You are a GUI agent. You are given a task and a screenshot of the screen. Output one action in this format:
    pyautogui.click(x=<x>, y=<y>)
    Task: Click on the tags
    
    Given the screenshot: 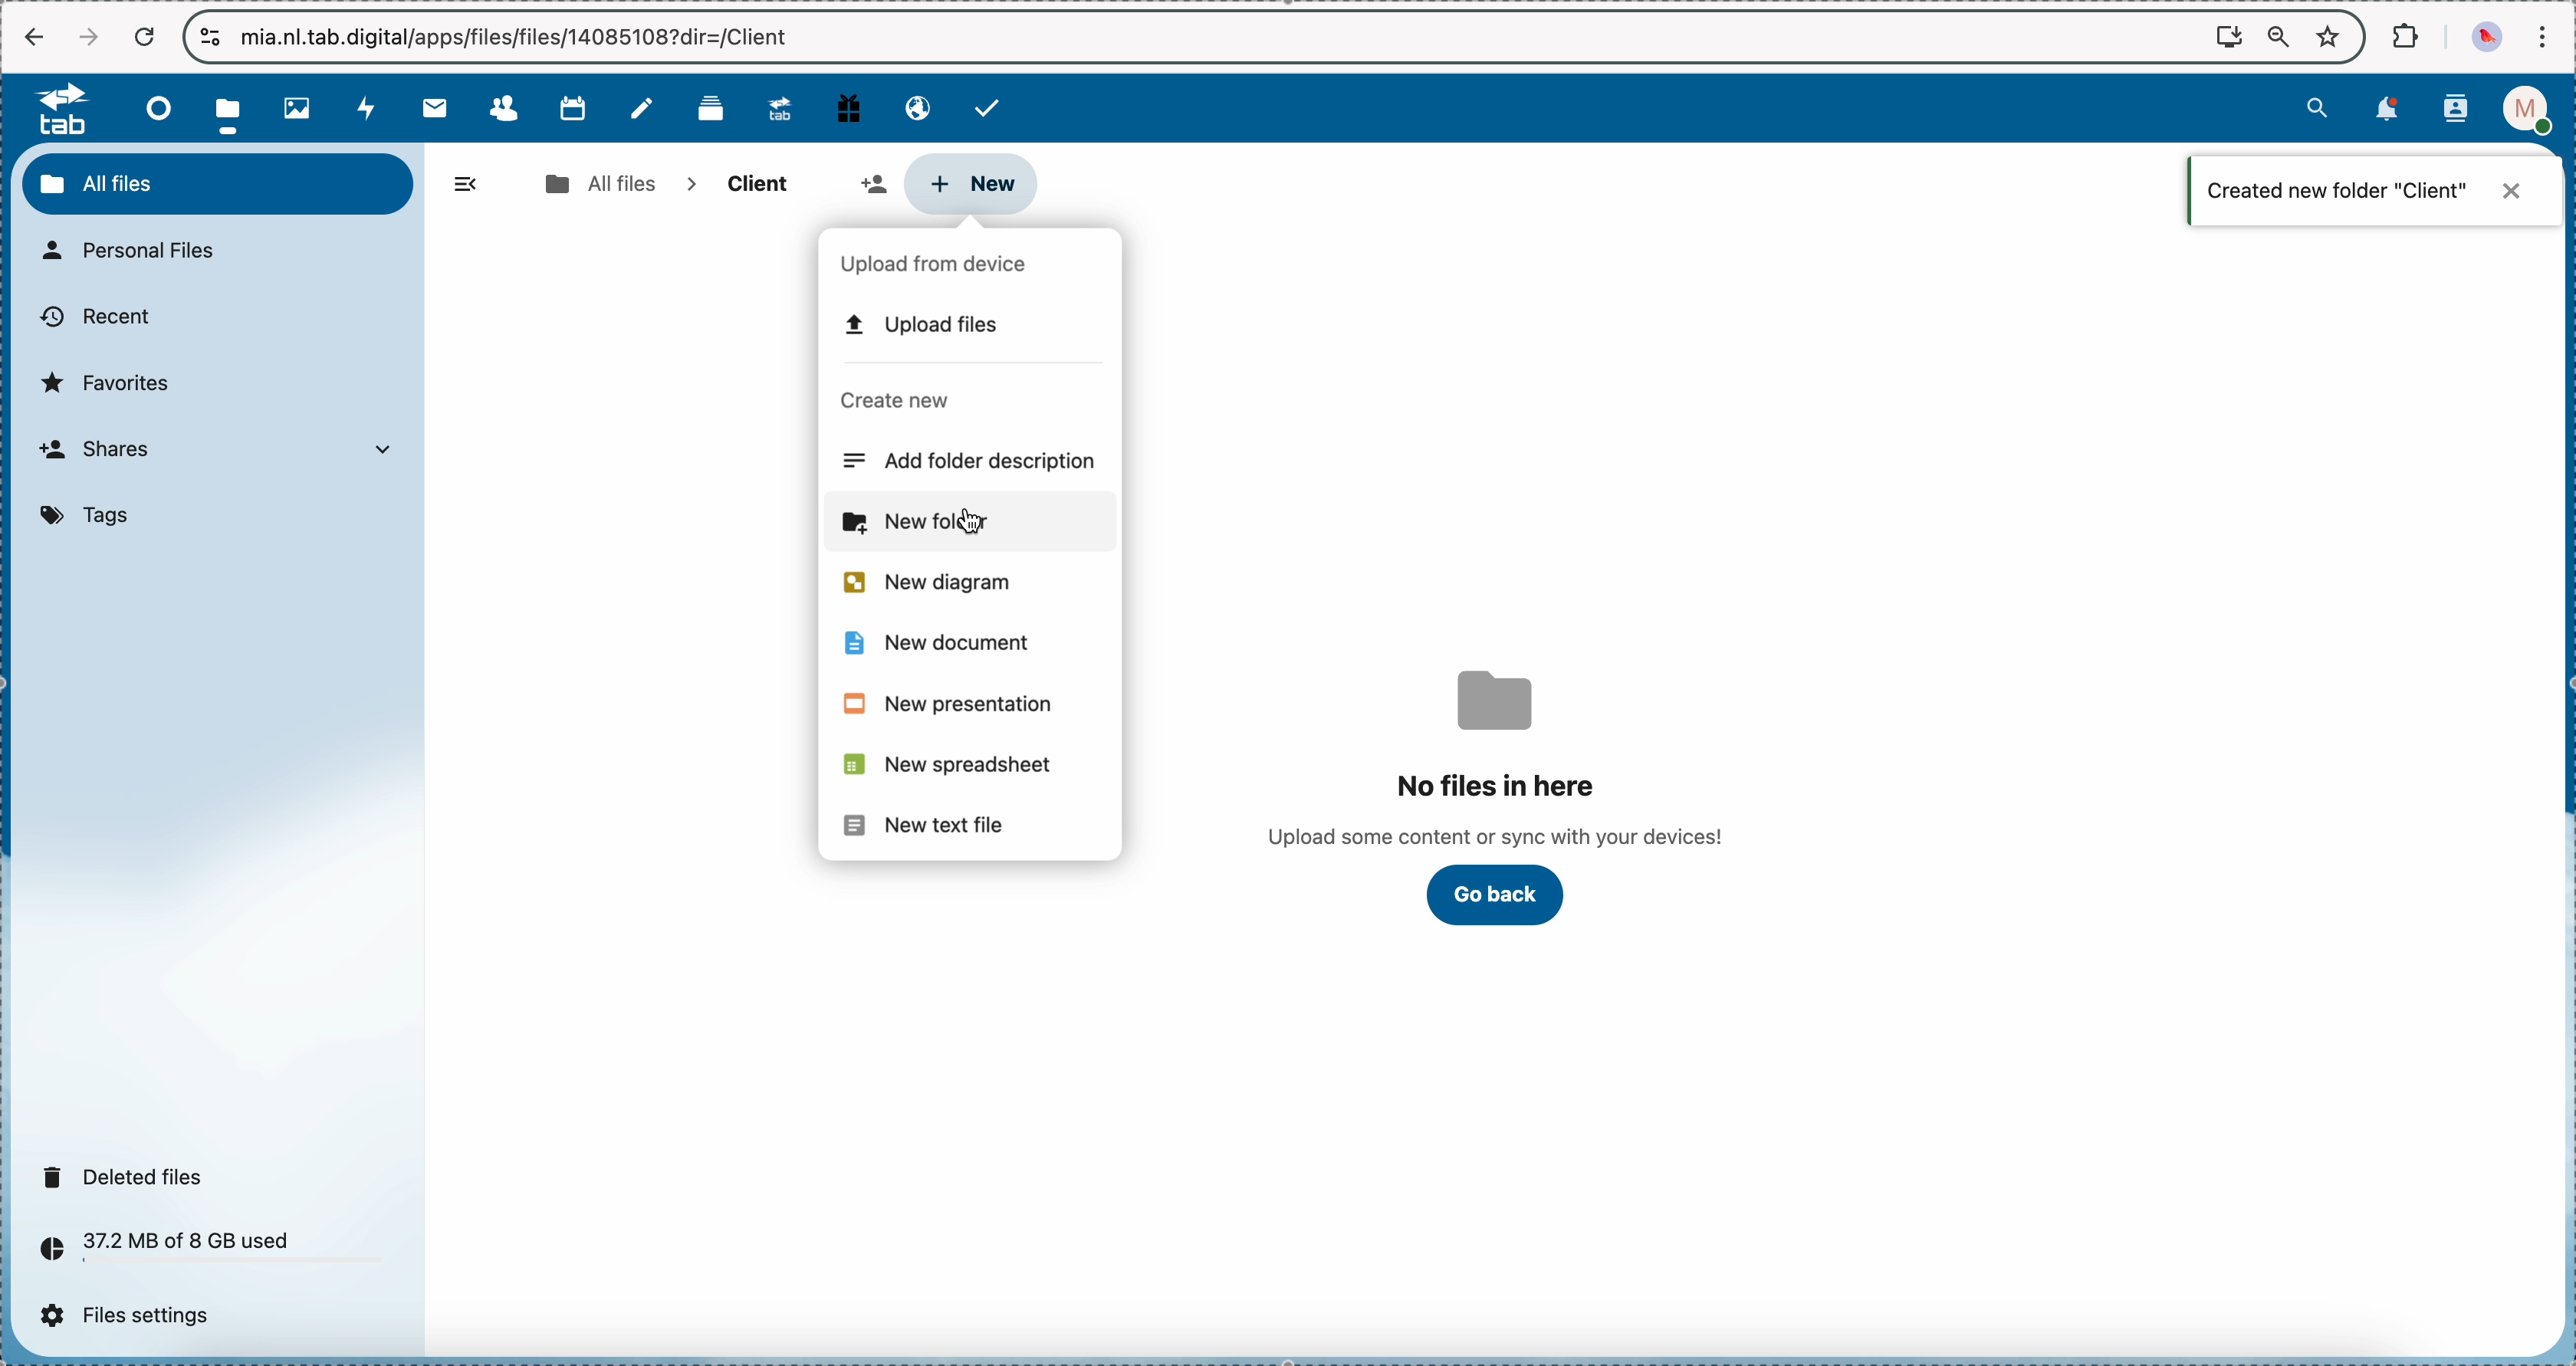 What is the action you would take?
    pyautogui.click(x=92, y=517)
    